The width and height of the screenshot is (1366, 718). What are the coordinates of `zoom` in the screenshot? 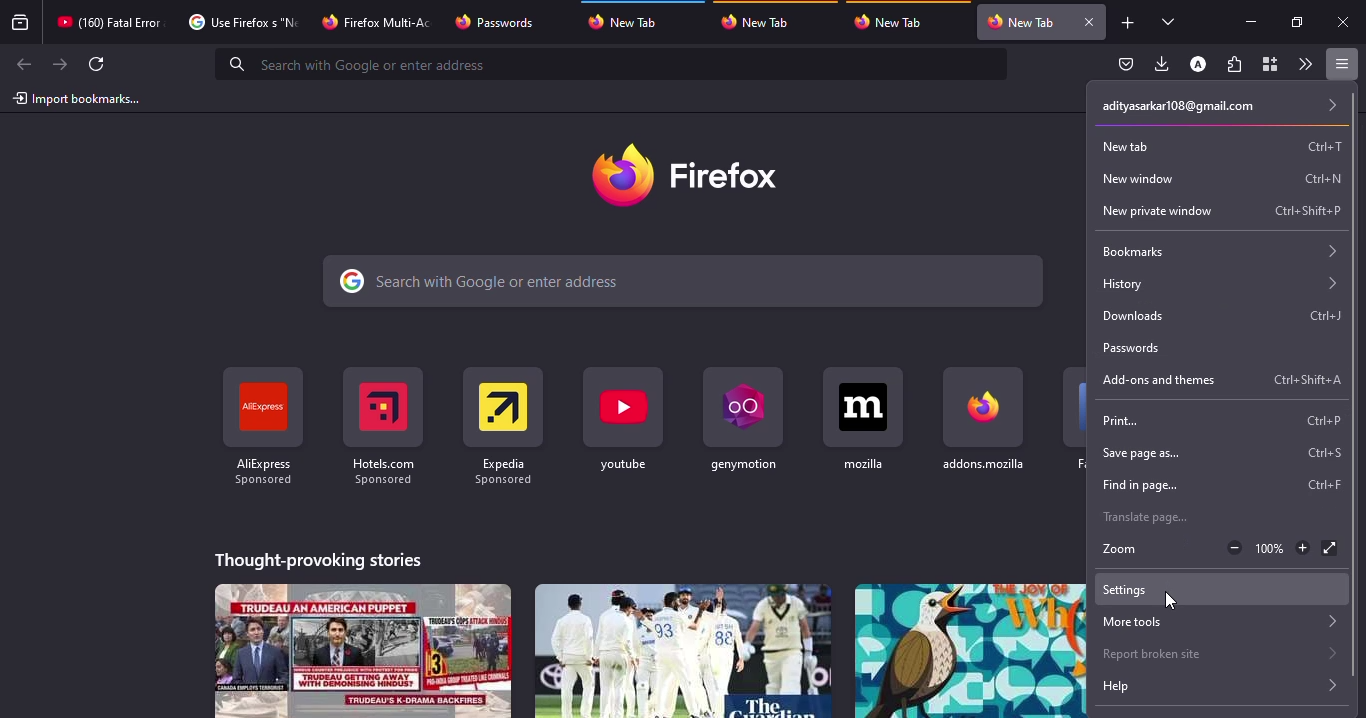 It's located at (1116, 549).